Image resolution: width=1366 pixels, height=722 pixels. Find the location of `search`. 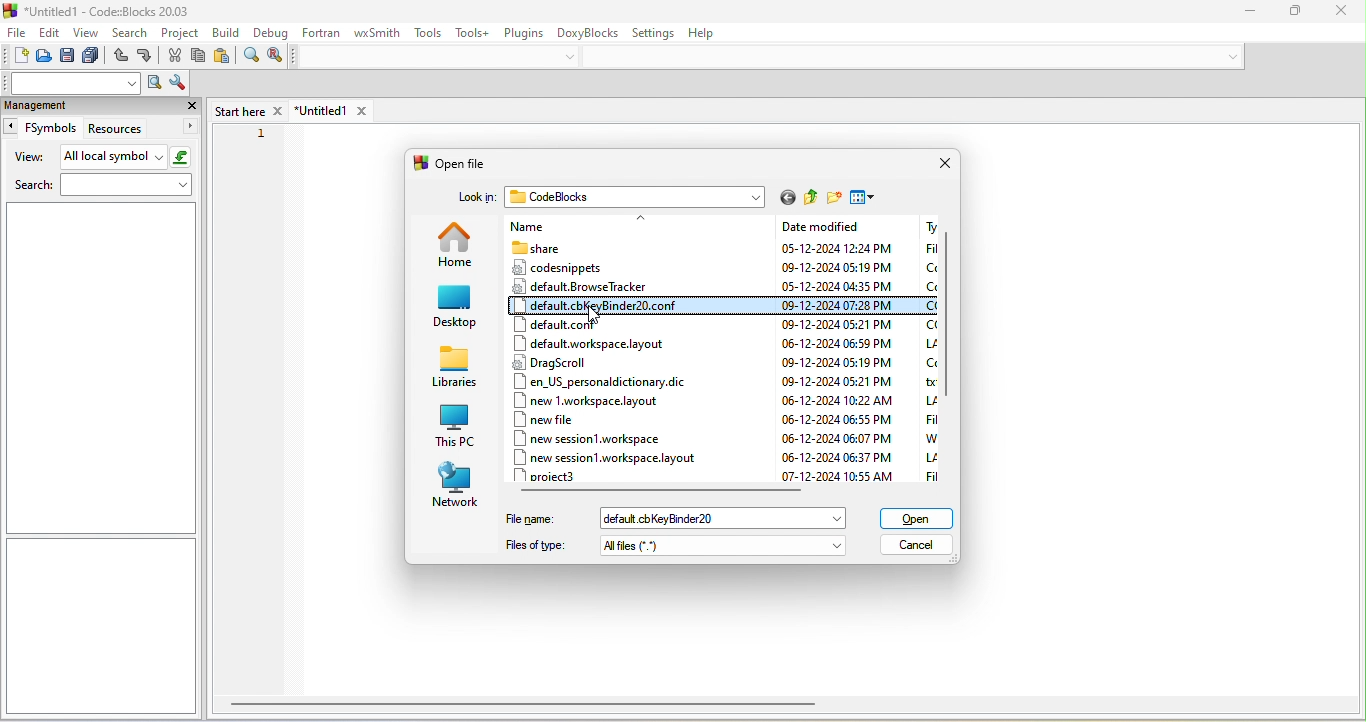

search is located at coordinates (128, 30).